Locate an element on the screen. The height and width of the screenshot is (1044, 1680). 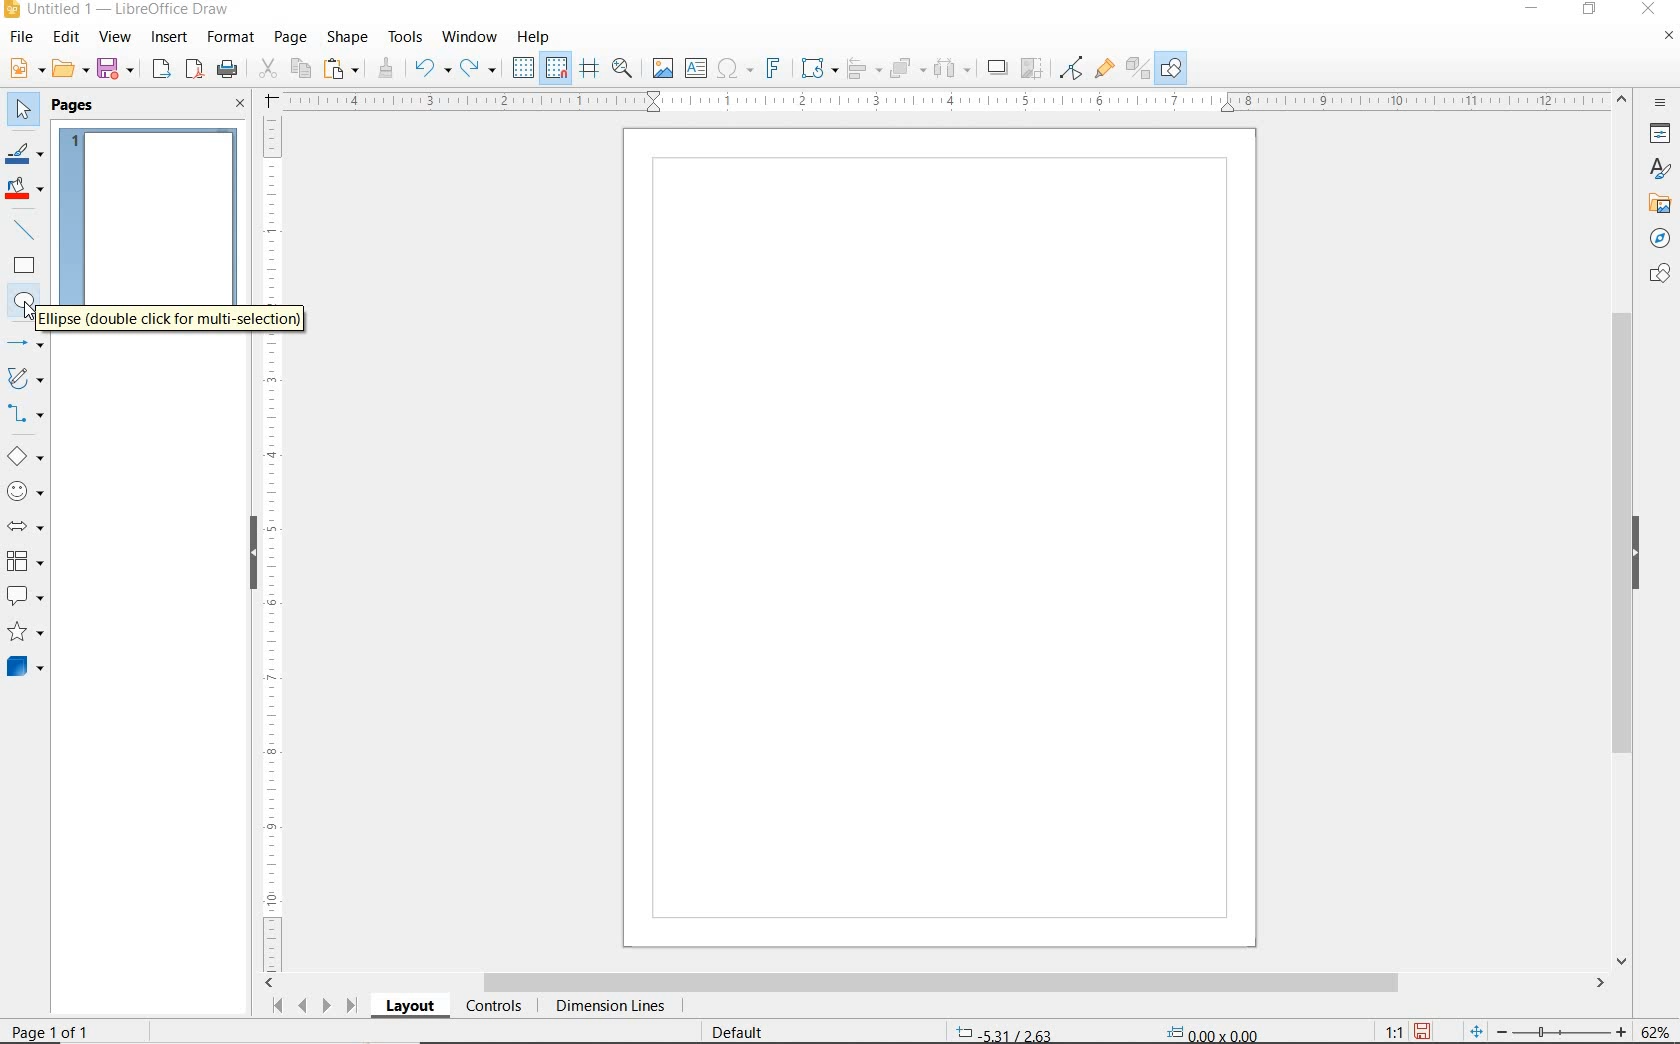
CALLOUT SHAPES is located at coordinates (24, 597).